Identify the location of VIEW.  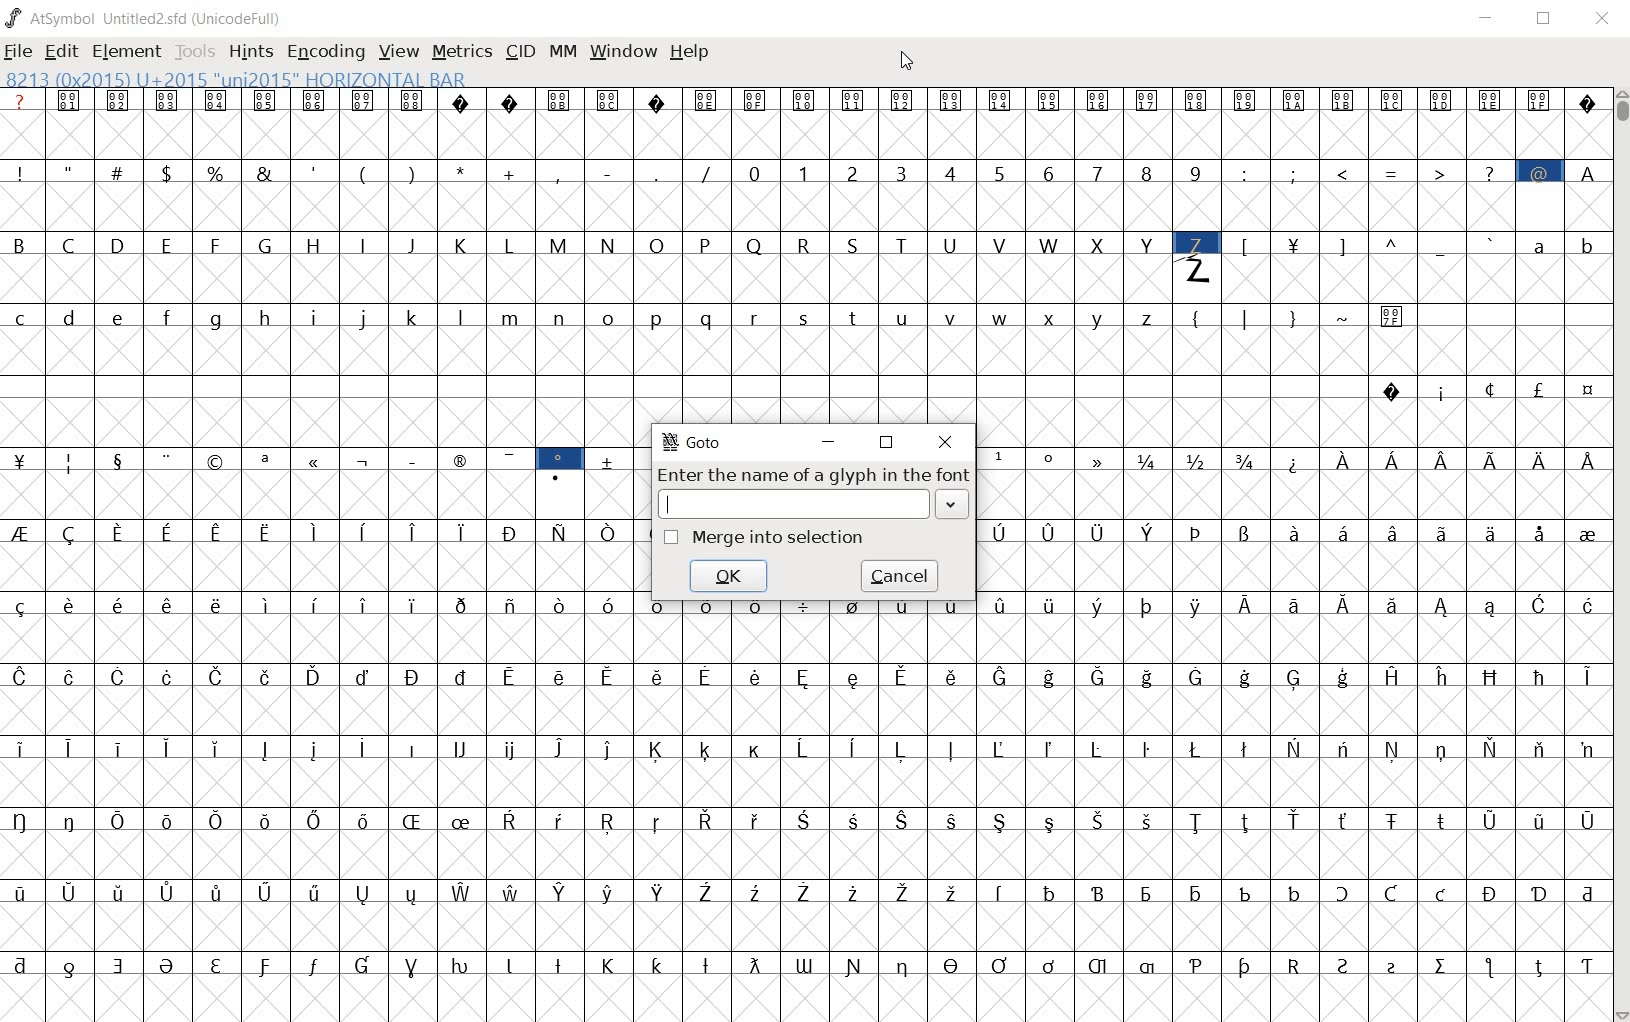
(399, 53).